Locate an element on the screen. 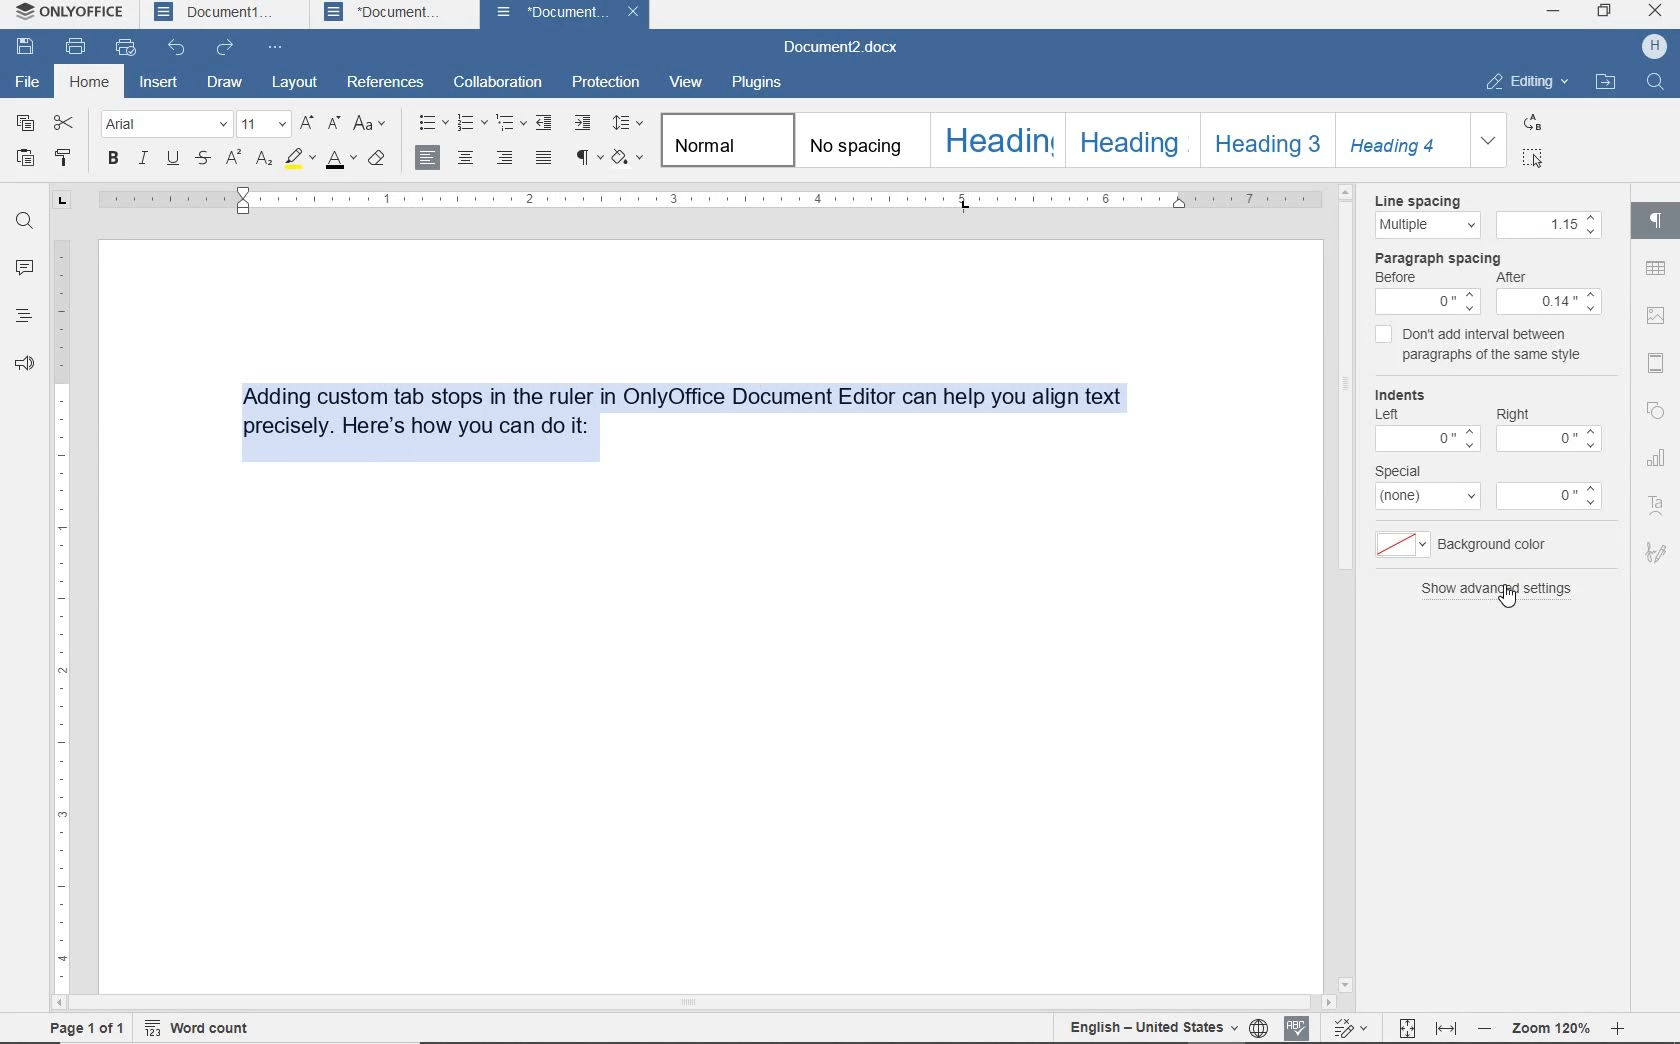 The height and width of the screenshot is (1044, 1680). checkbox is located at coordinates (1380, 336).